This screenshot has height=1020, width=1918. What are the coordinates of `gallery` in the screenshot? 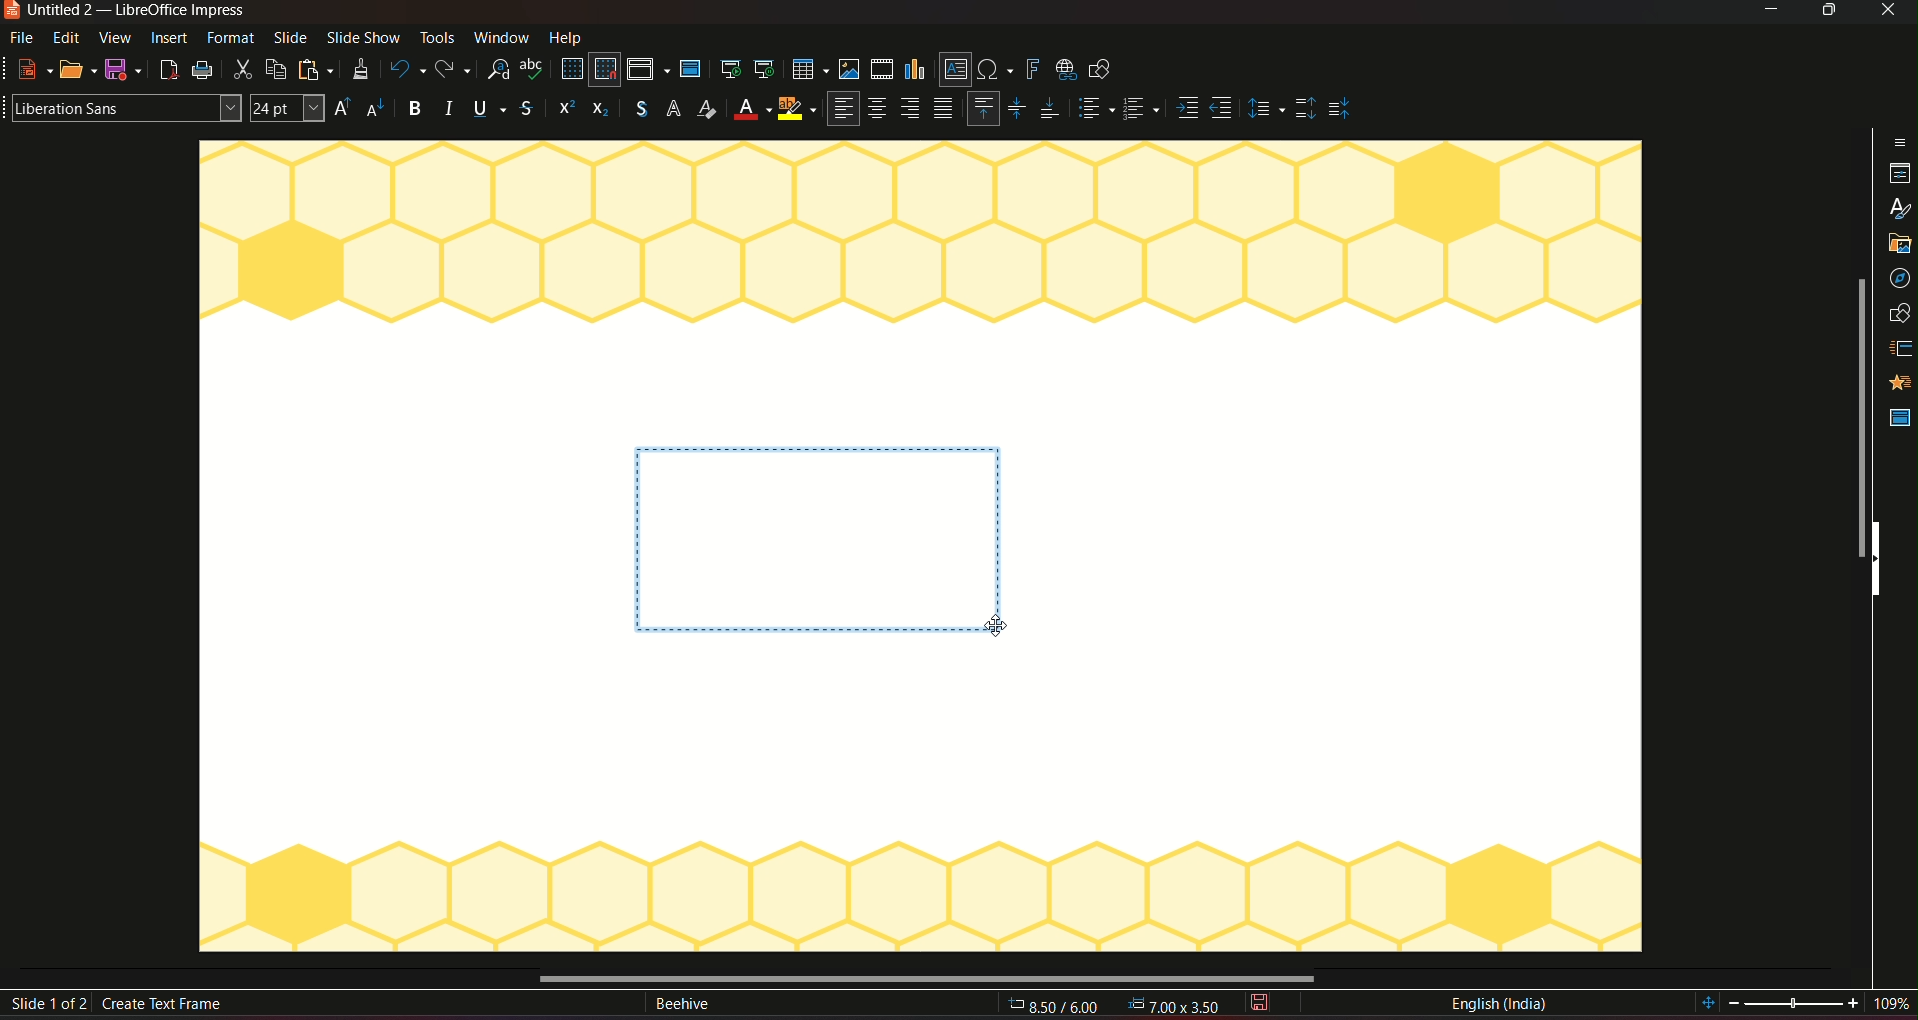 It's located at (1899, 207).